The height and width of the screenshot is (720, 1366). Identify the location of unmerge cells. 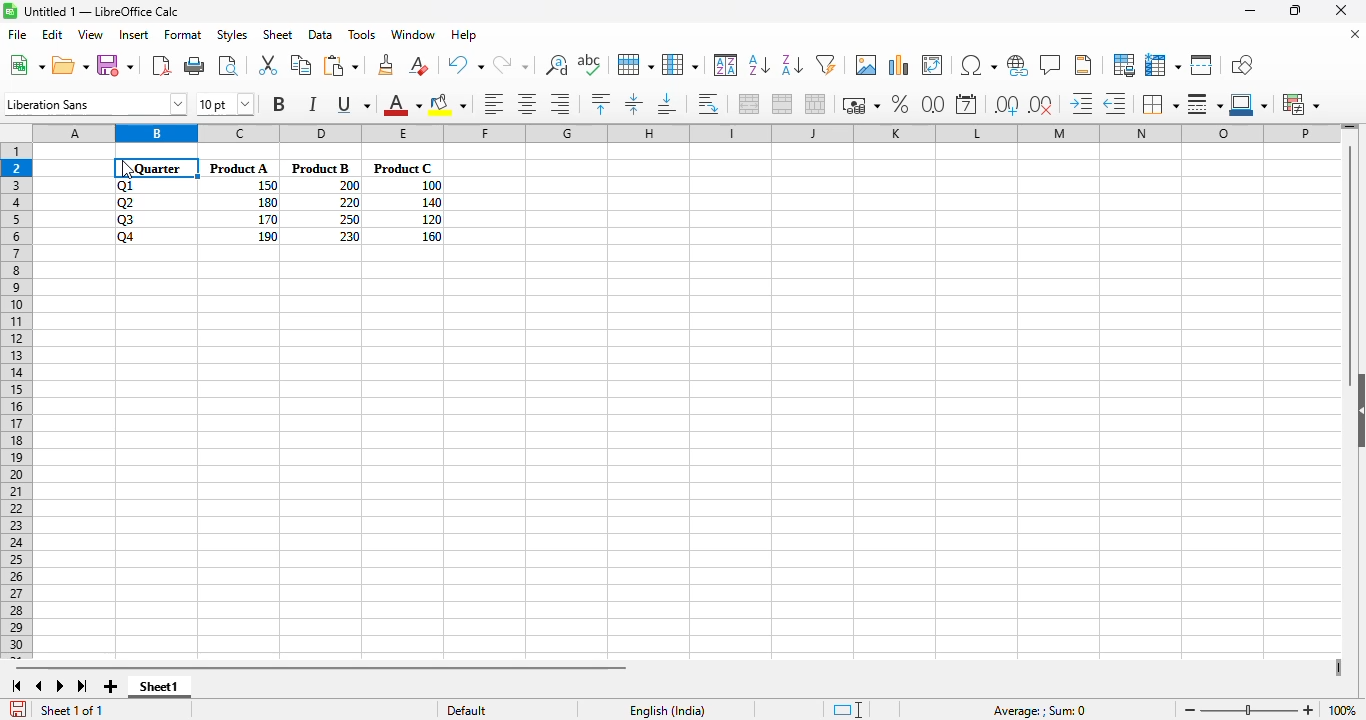
(814, 103).